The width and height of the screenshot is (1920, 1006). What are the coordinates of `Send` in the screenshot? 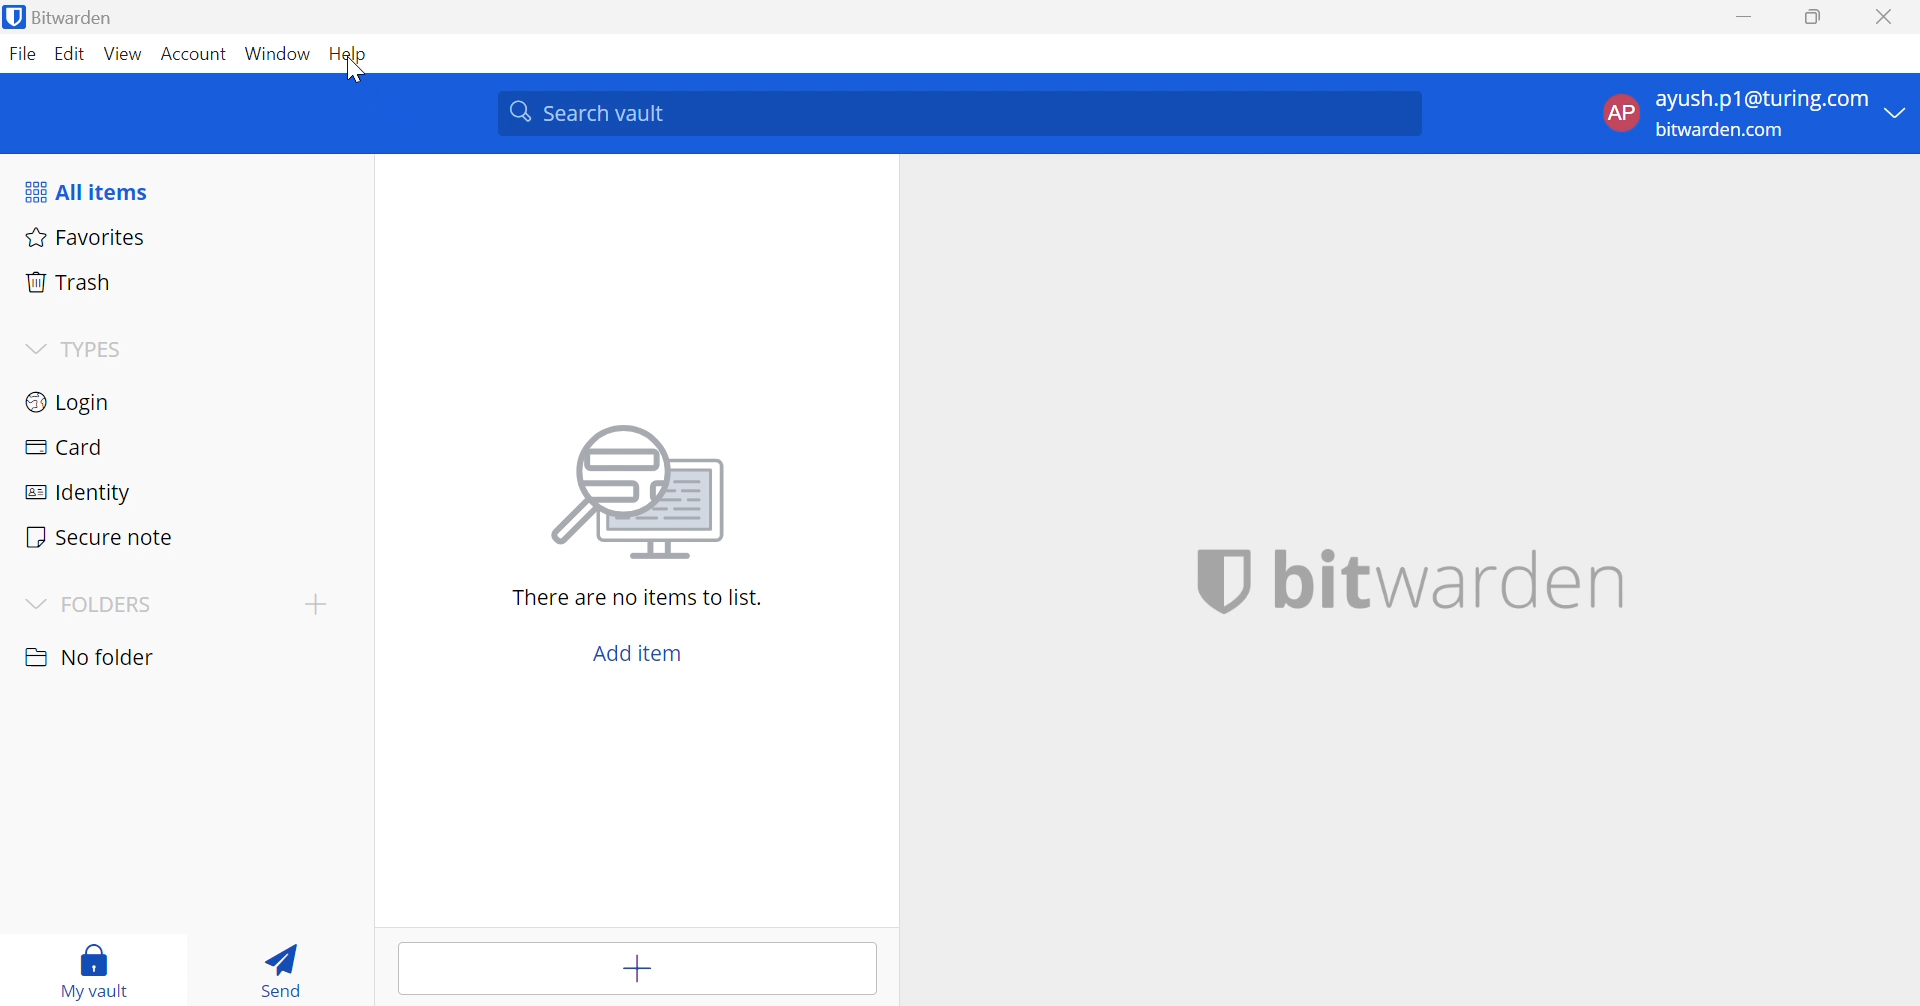 It's located at (286, 966).